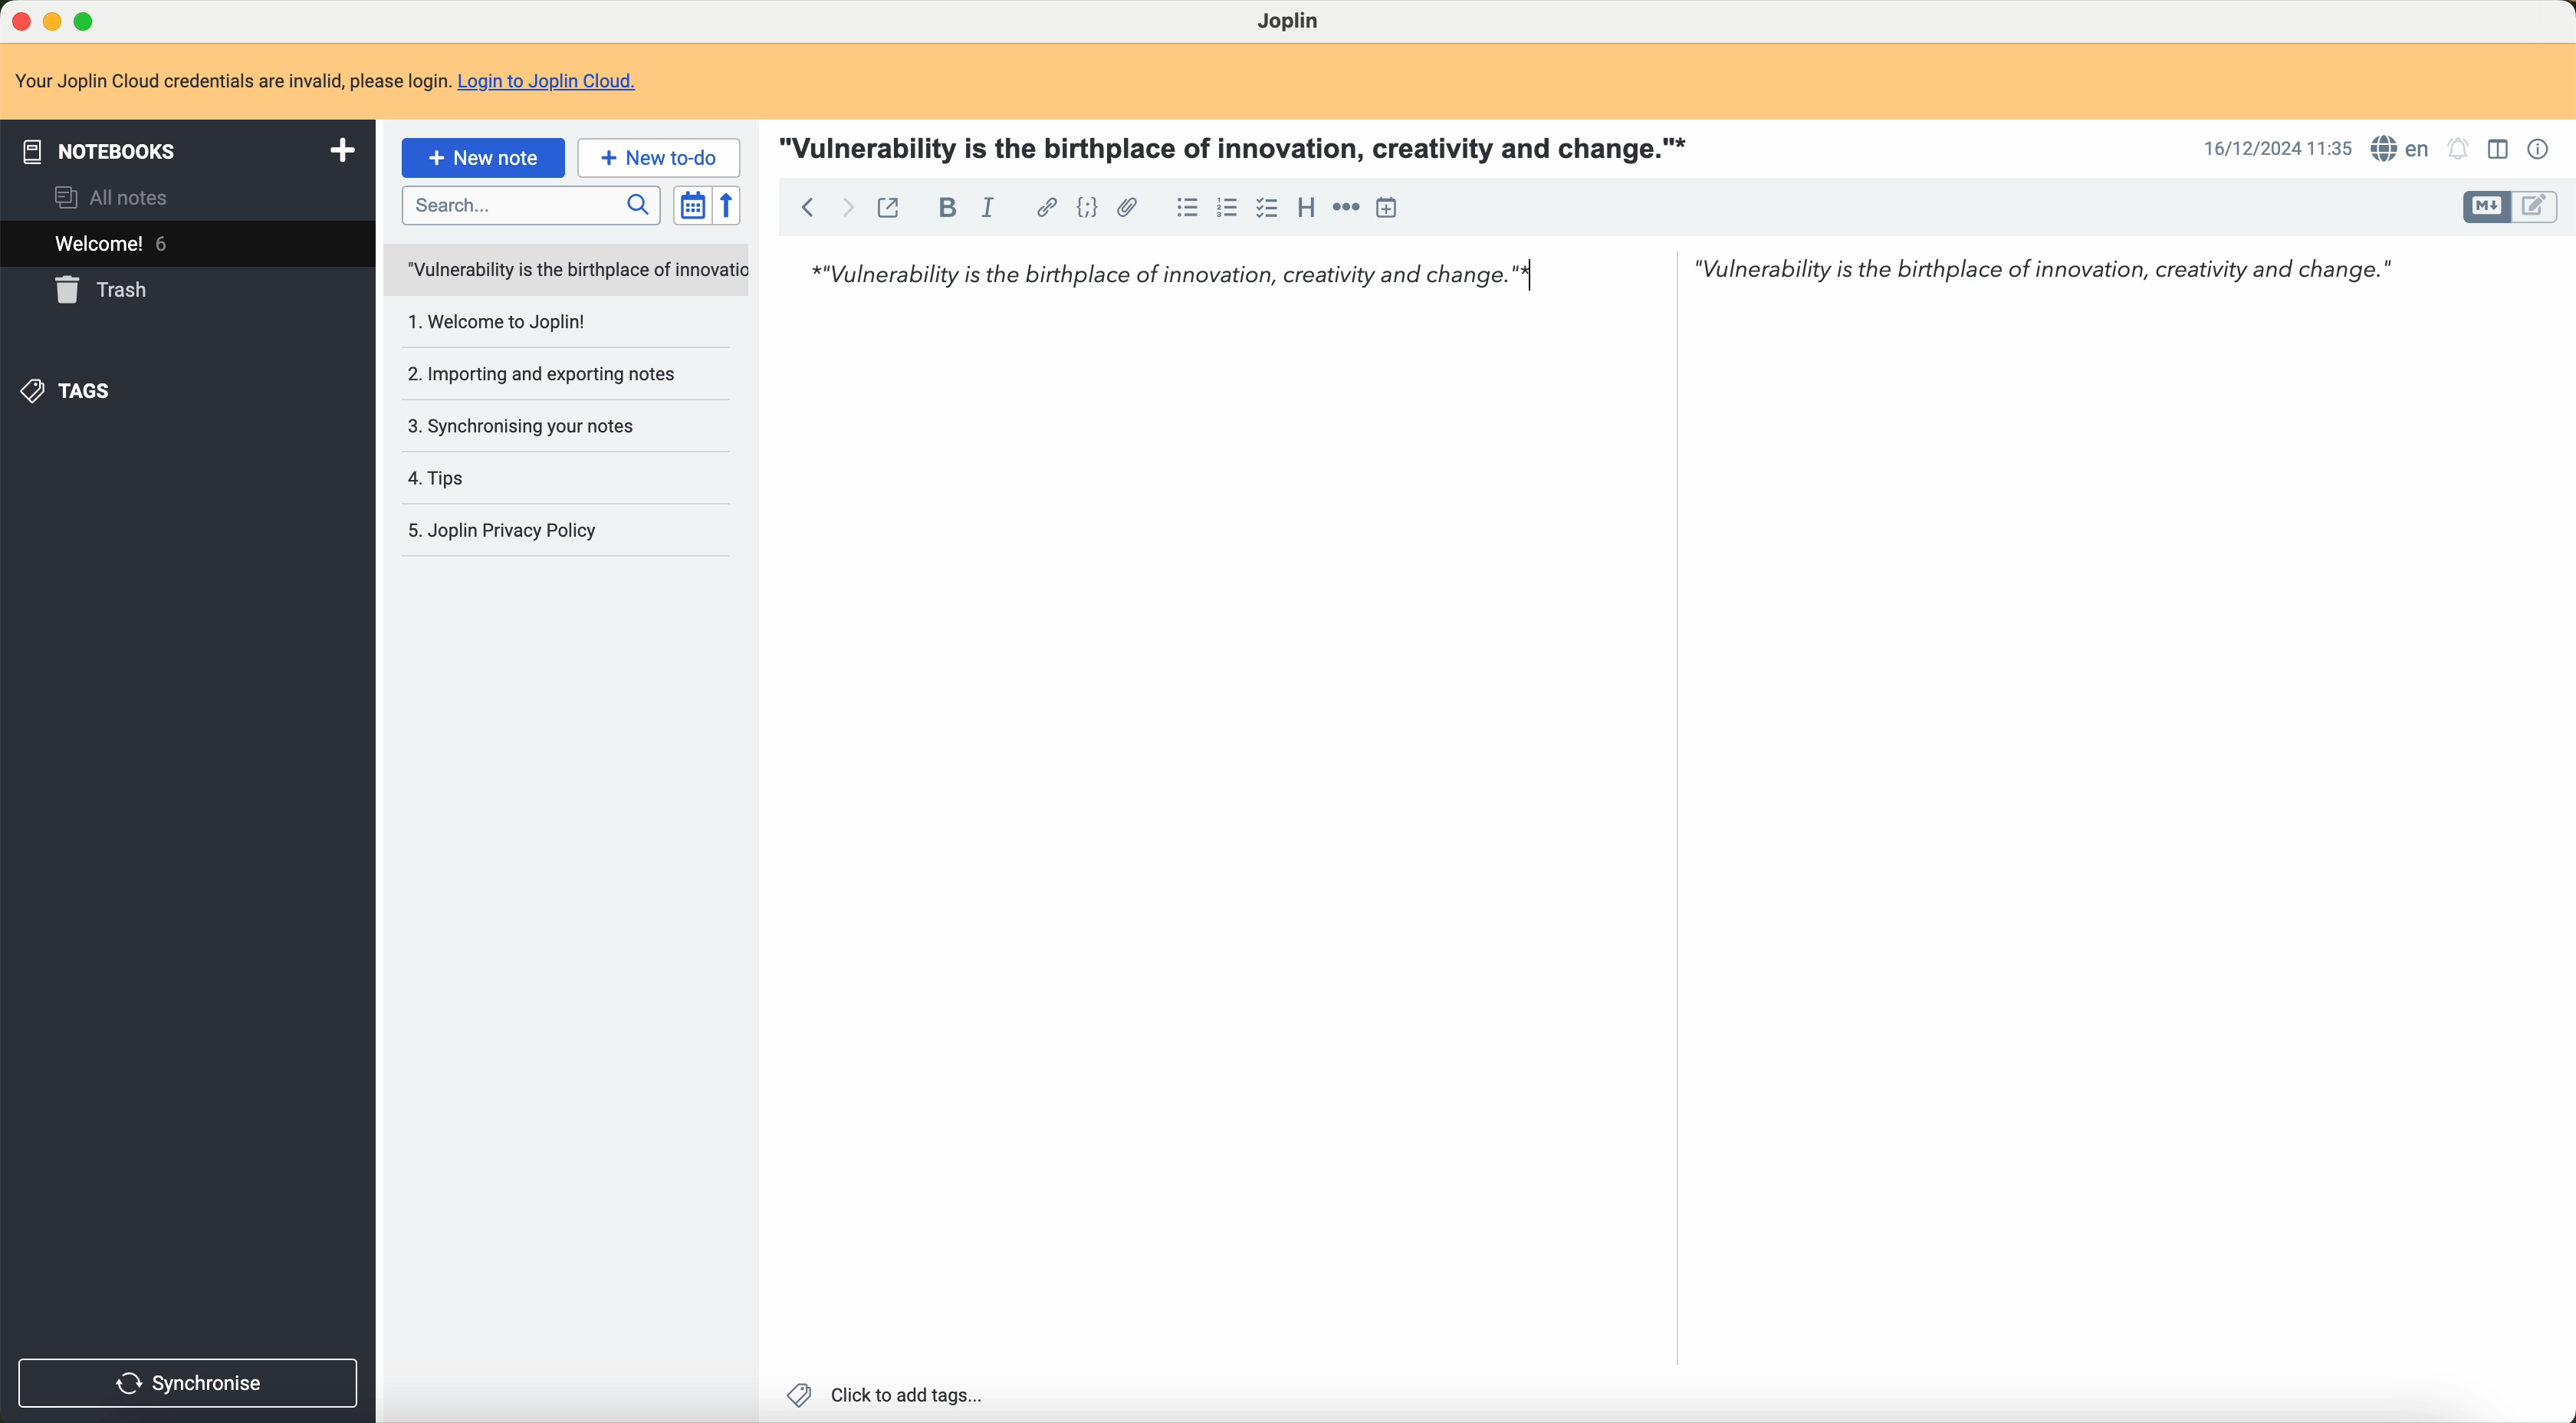 The width and height of the screenshot is (2576, 1423). What do you see at coordinates (729, 205) in the screenshot?
I see `reverse sort order` at bounding box center [729, 205].